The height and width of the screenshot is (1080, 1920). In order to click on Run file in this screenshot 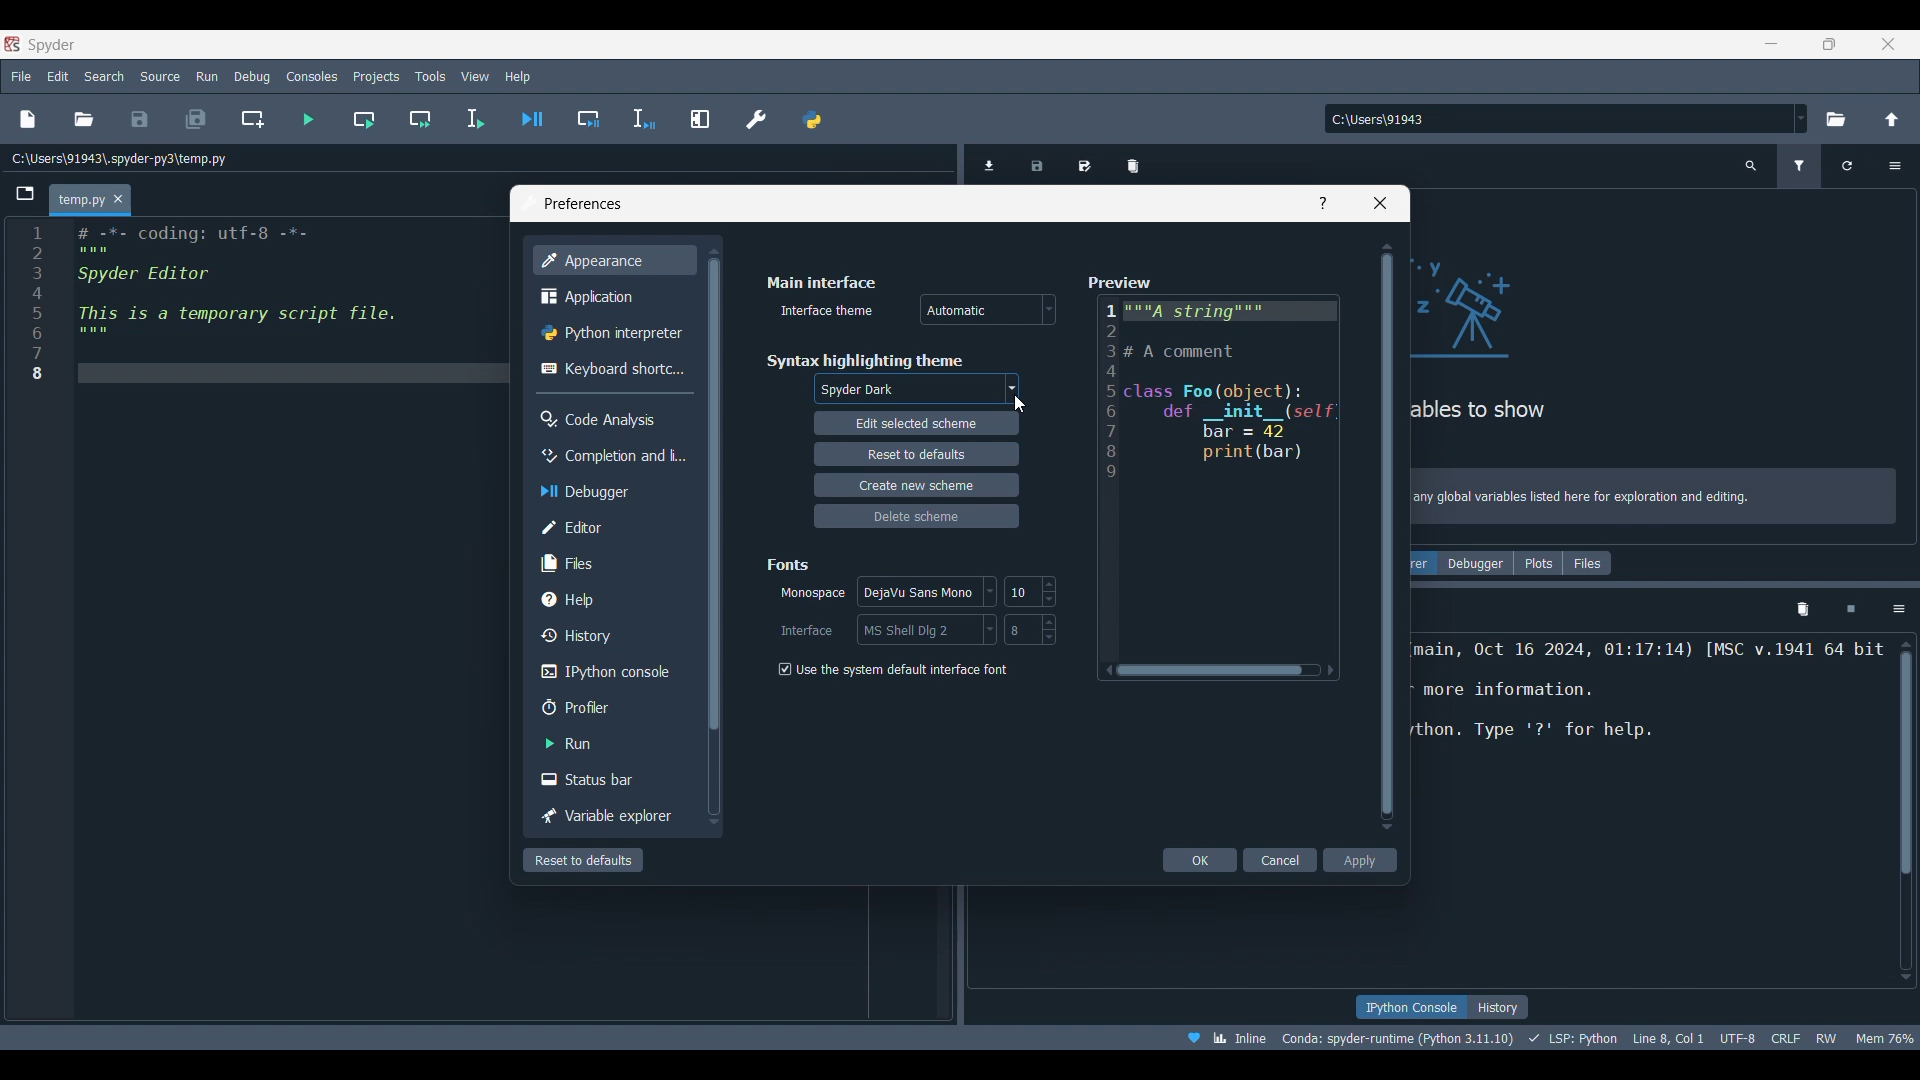, I will do `click(309, 119)`.